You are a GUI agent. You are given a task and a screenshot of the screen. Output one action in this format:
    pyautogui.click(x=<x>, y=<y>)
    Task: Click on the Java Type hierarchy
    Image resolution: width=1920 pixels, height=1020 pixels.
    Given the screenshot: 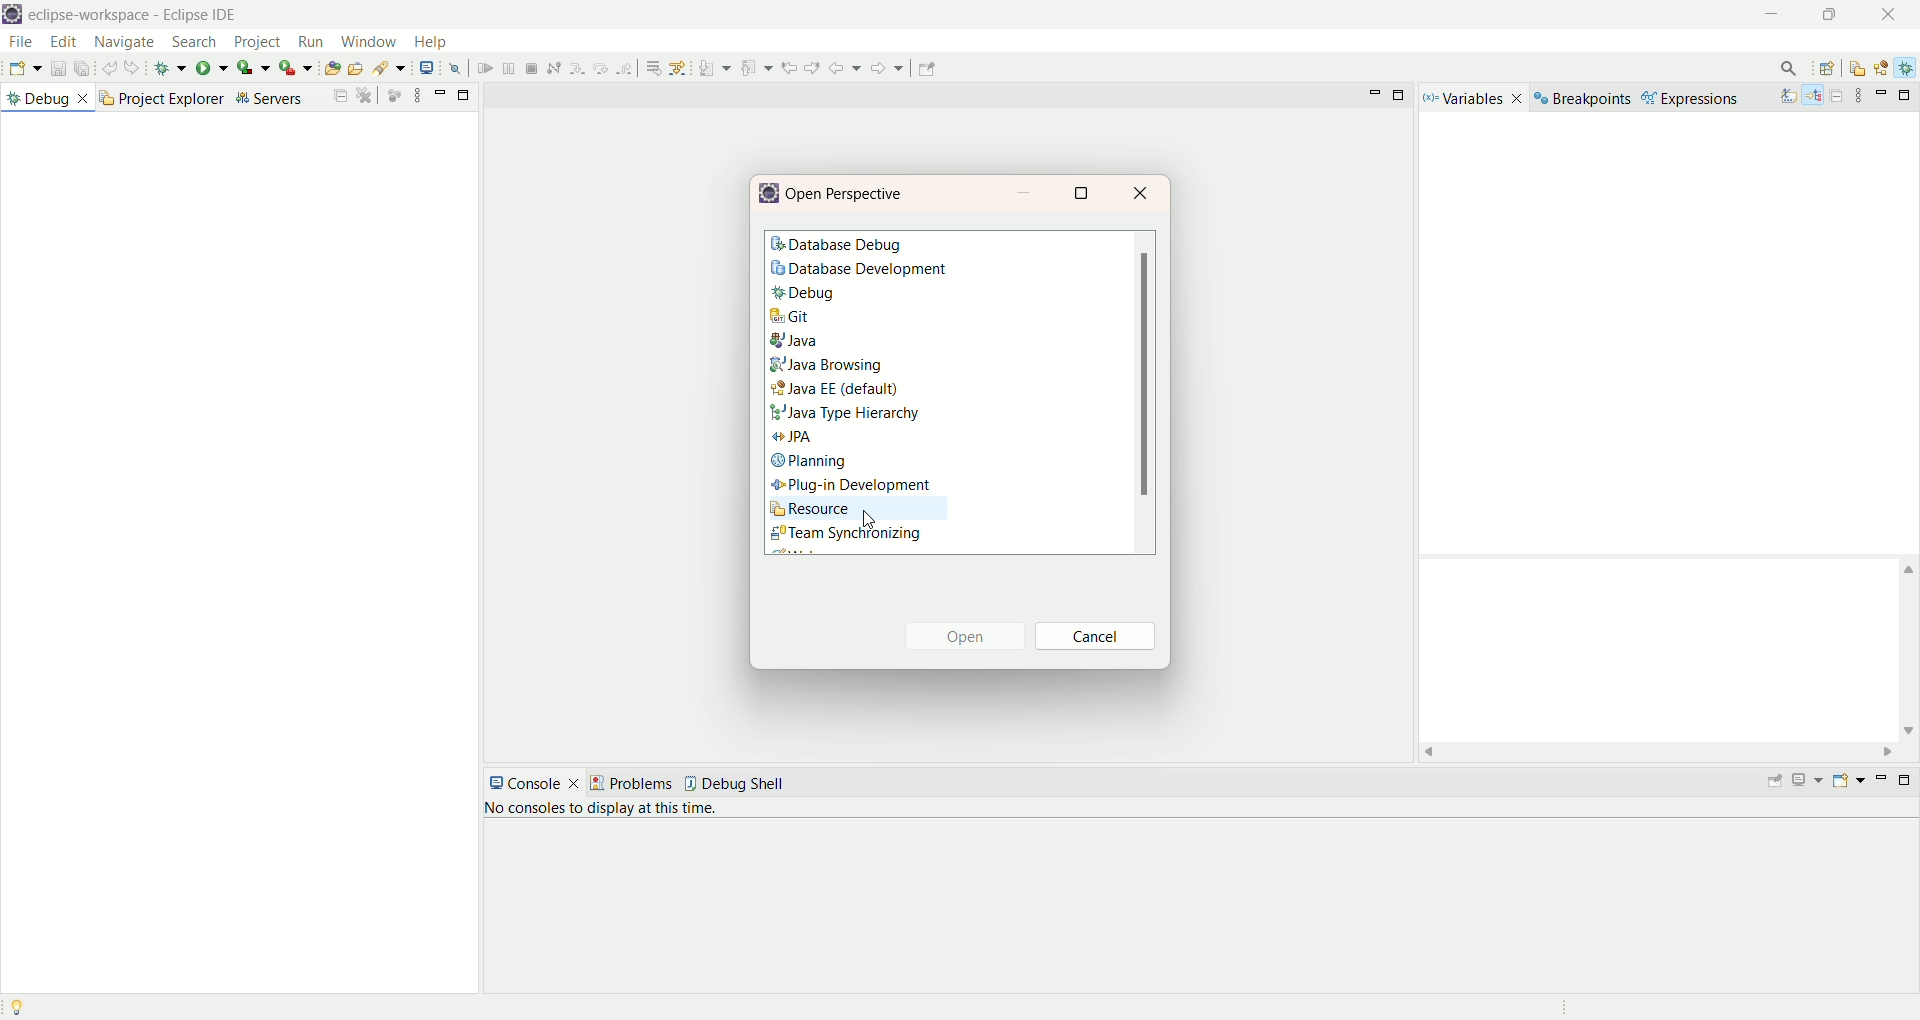 What is the action you would take?
    pyautogui.click(x=844, y=415)
    